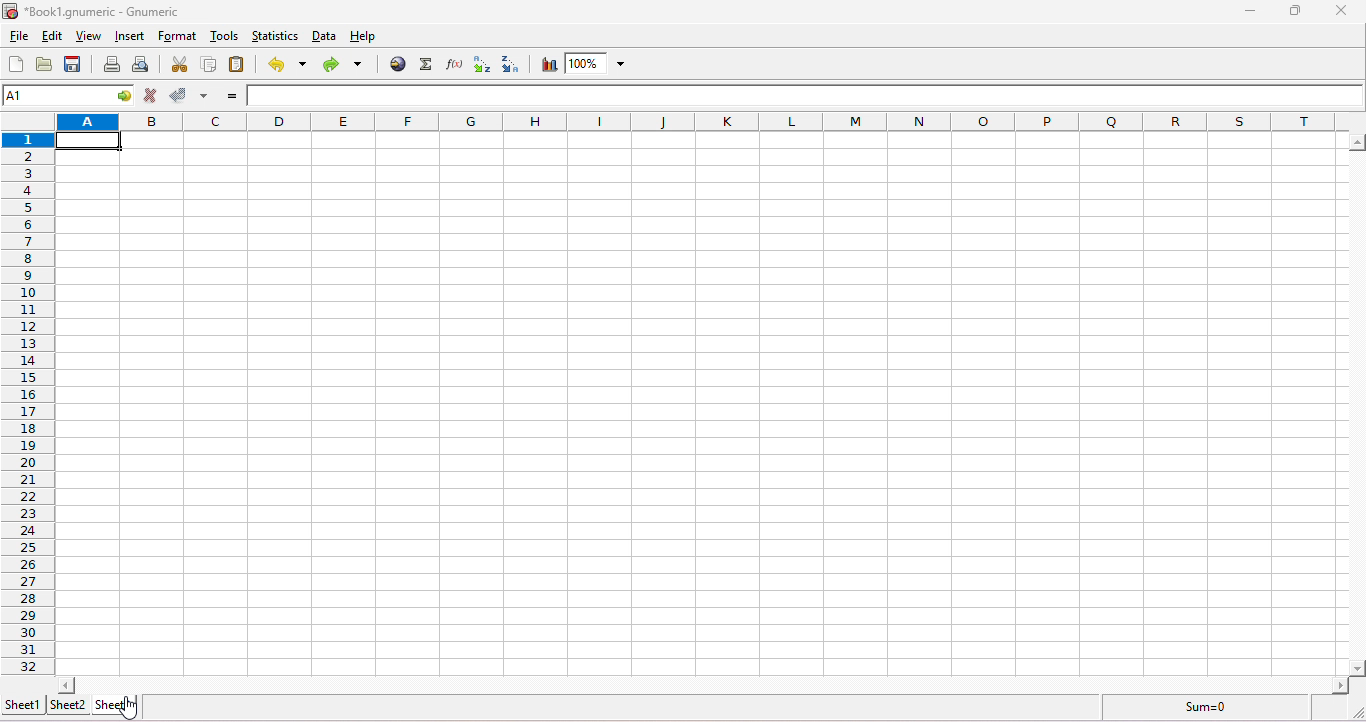  I want to click on sort descending order, so click(513, 63).